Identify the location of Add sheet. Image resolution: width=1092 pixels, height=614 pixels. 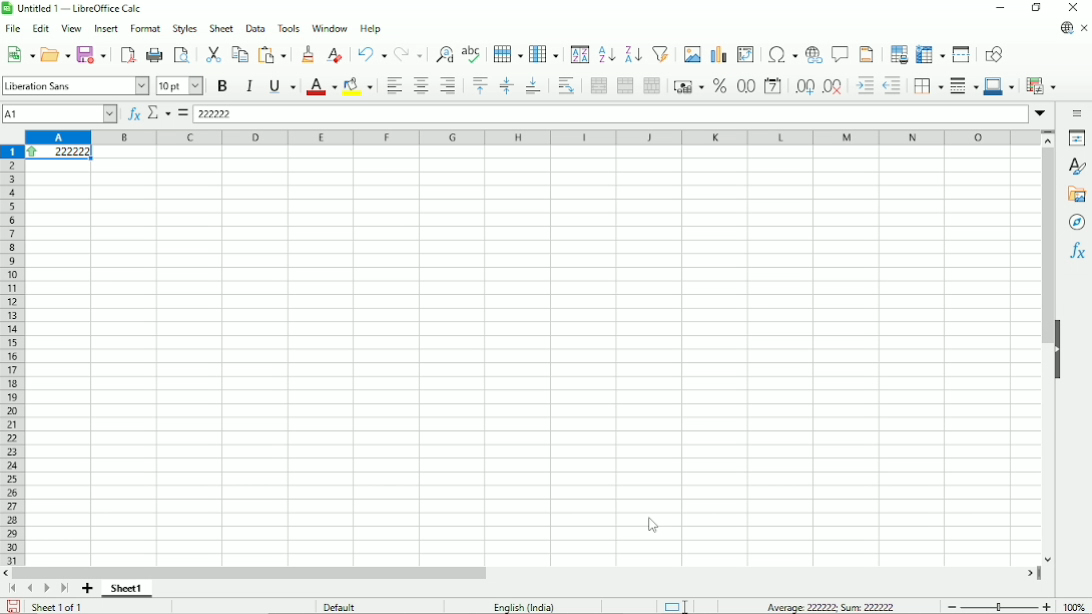
(88, 589).